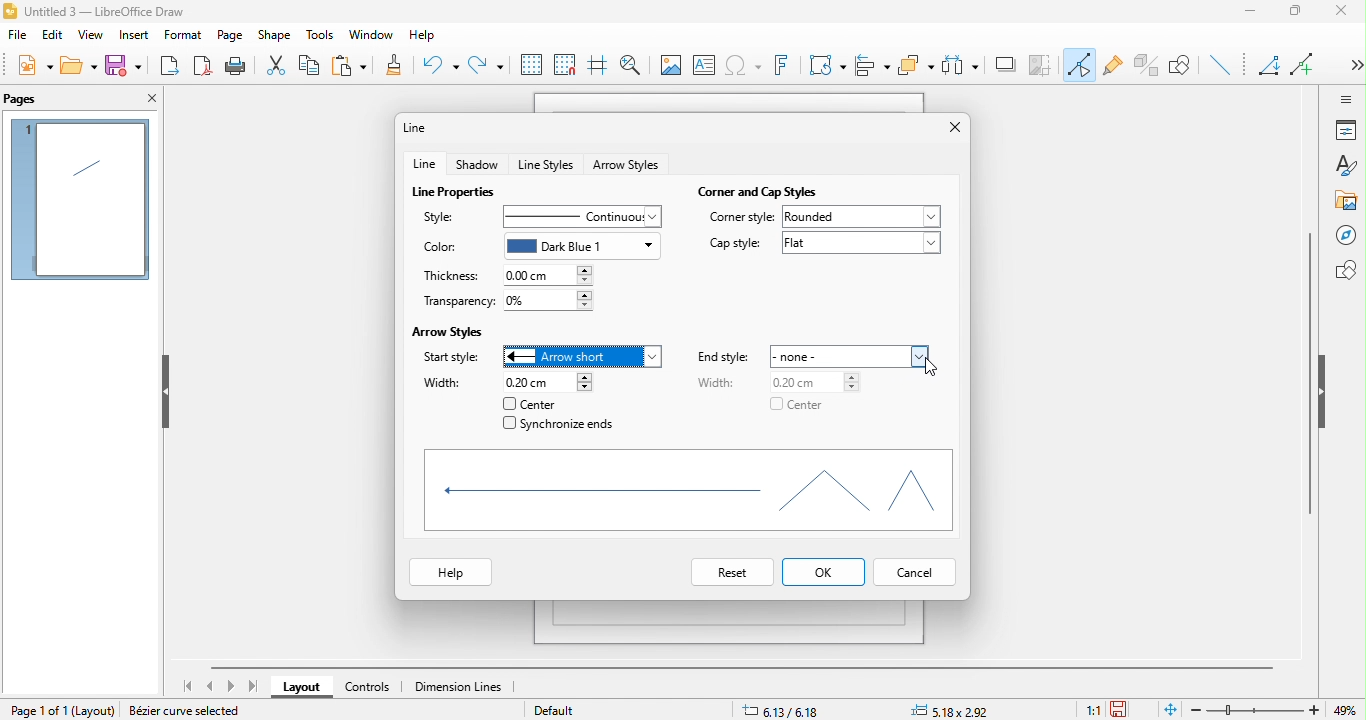 The width and height of the screenshot is (1366, 720). Describe the element at coordinates (545, 383) in the screenshot. I see `0.20 cm` at that location.